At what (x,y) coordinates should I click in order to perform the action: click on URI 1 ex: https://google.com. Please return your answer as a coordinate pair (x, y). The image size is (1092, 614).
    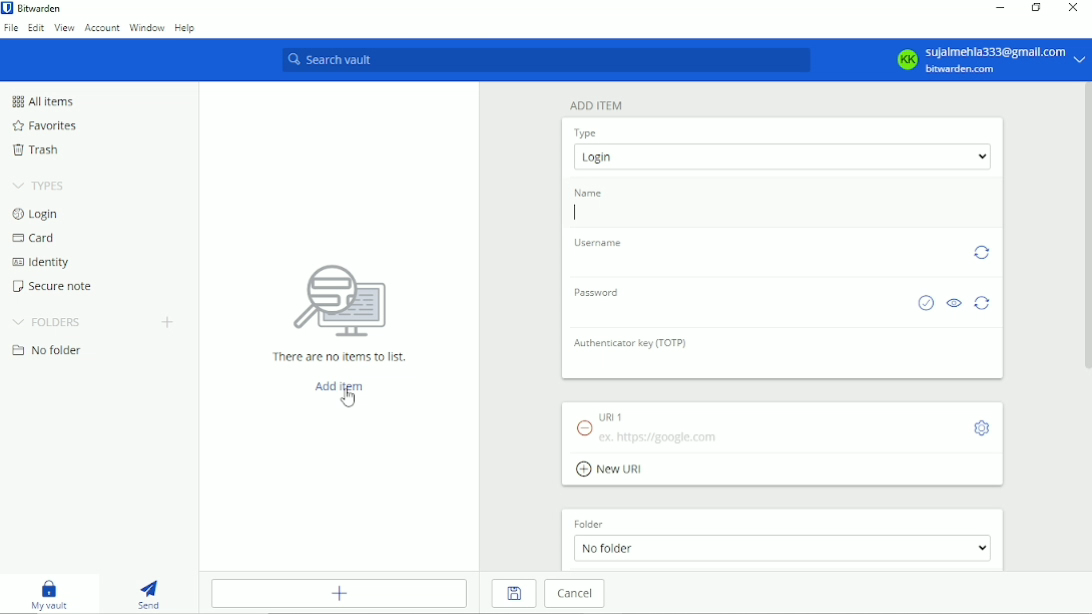
    Looking at the image, I should click on (765, 427).